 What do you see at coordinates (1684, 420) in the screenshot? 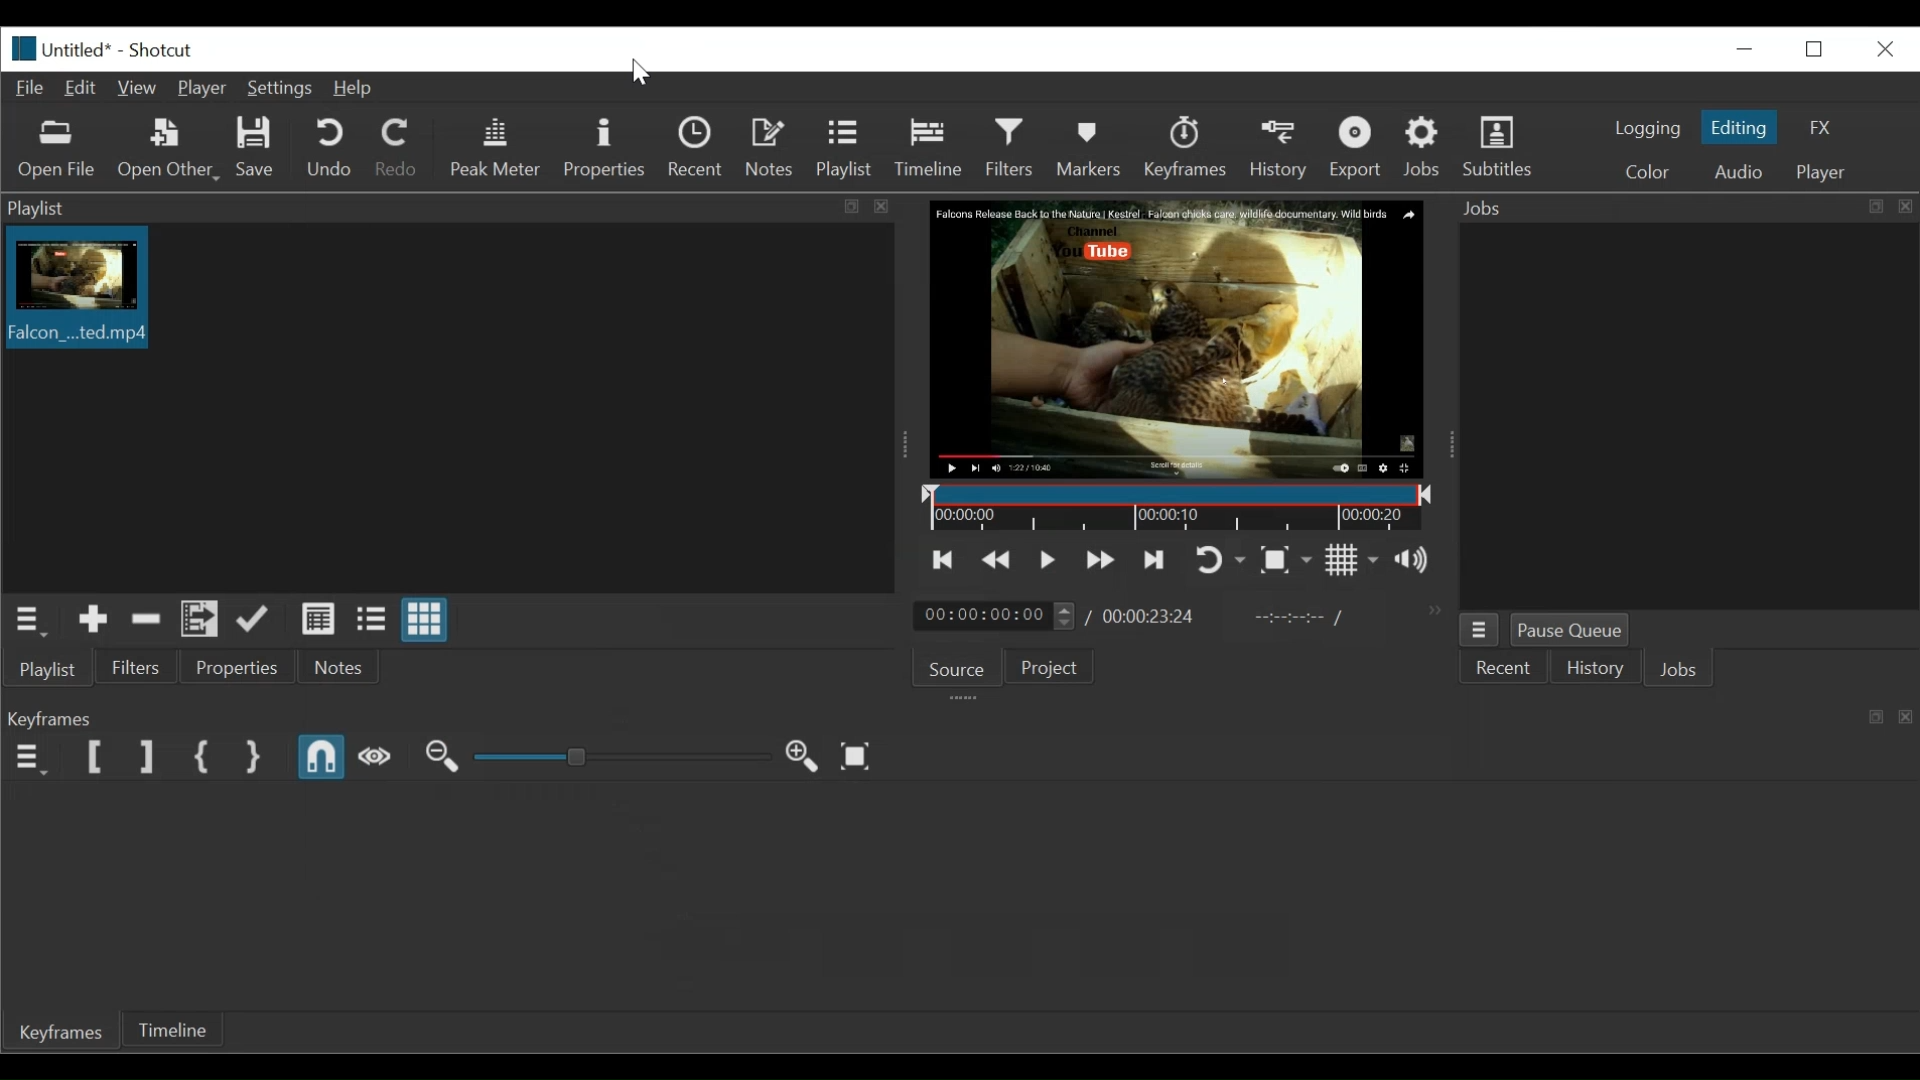
I see `Jobs panel` at bounding box center [1684, 420].